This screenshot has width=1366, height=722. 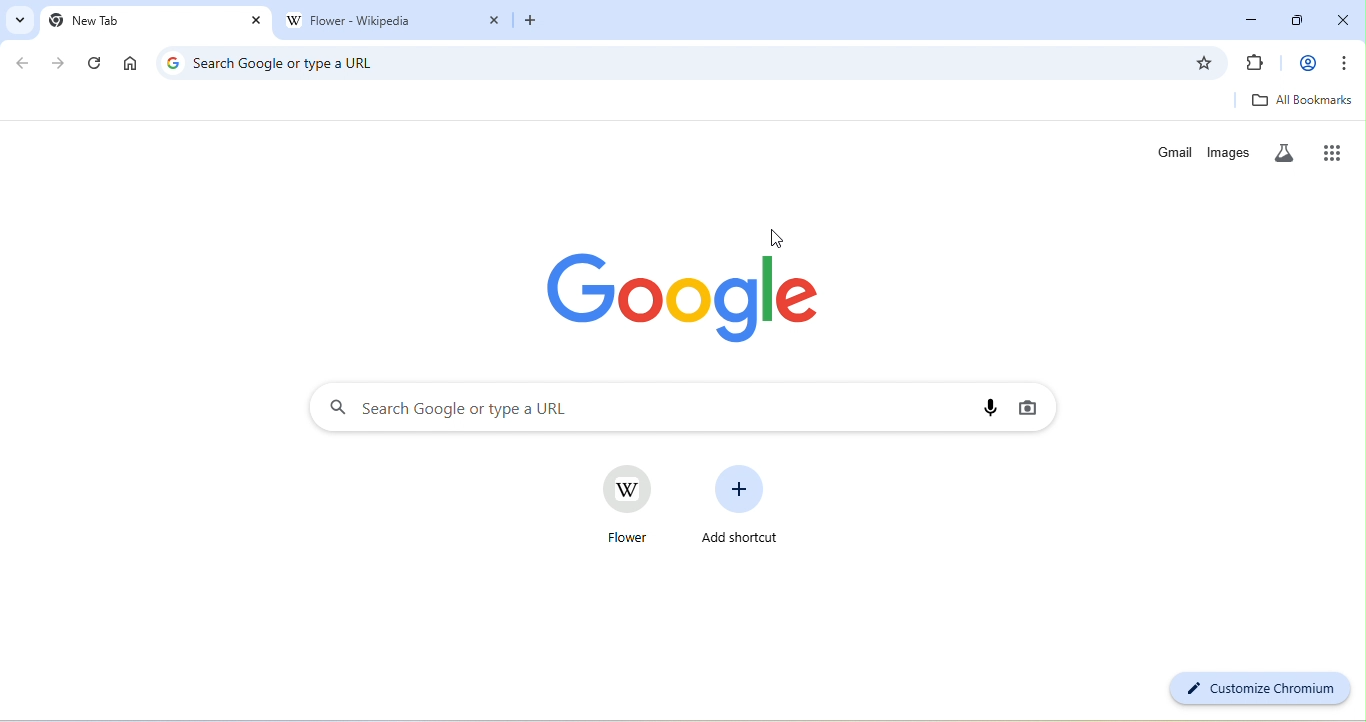 I want to click on maximize, so click(x=1302, y=17).